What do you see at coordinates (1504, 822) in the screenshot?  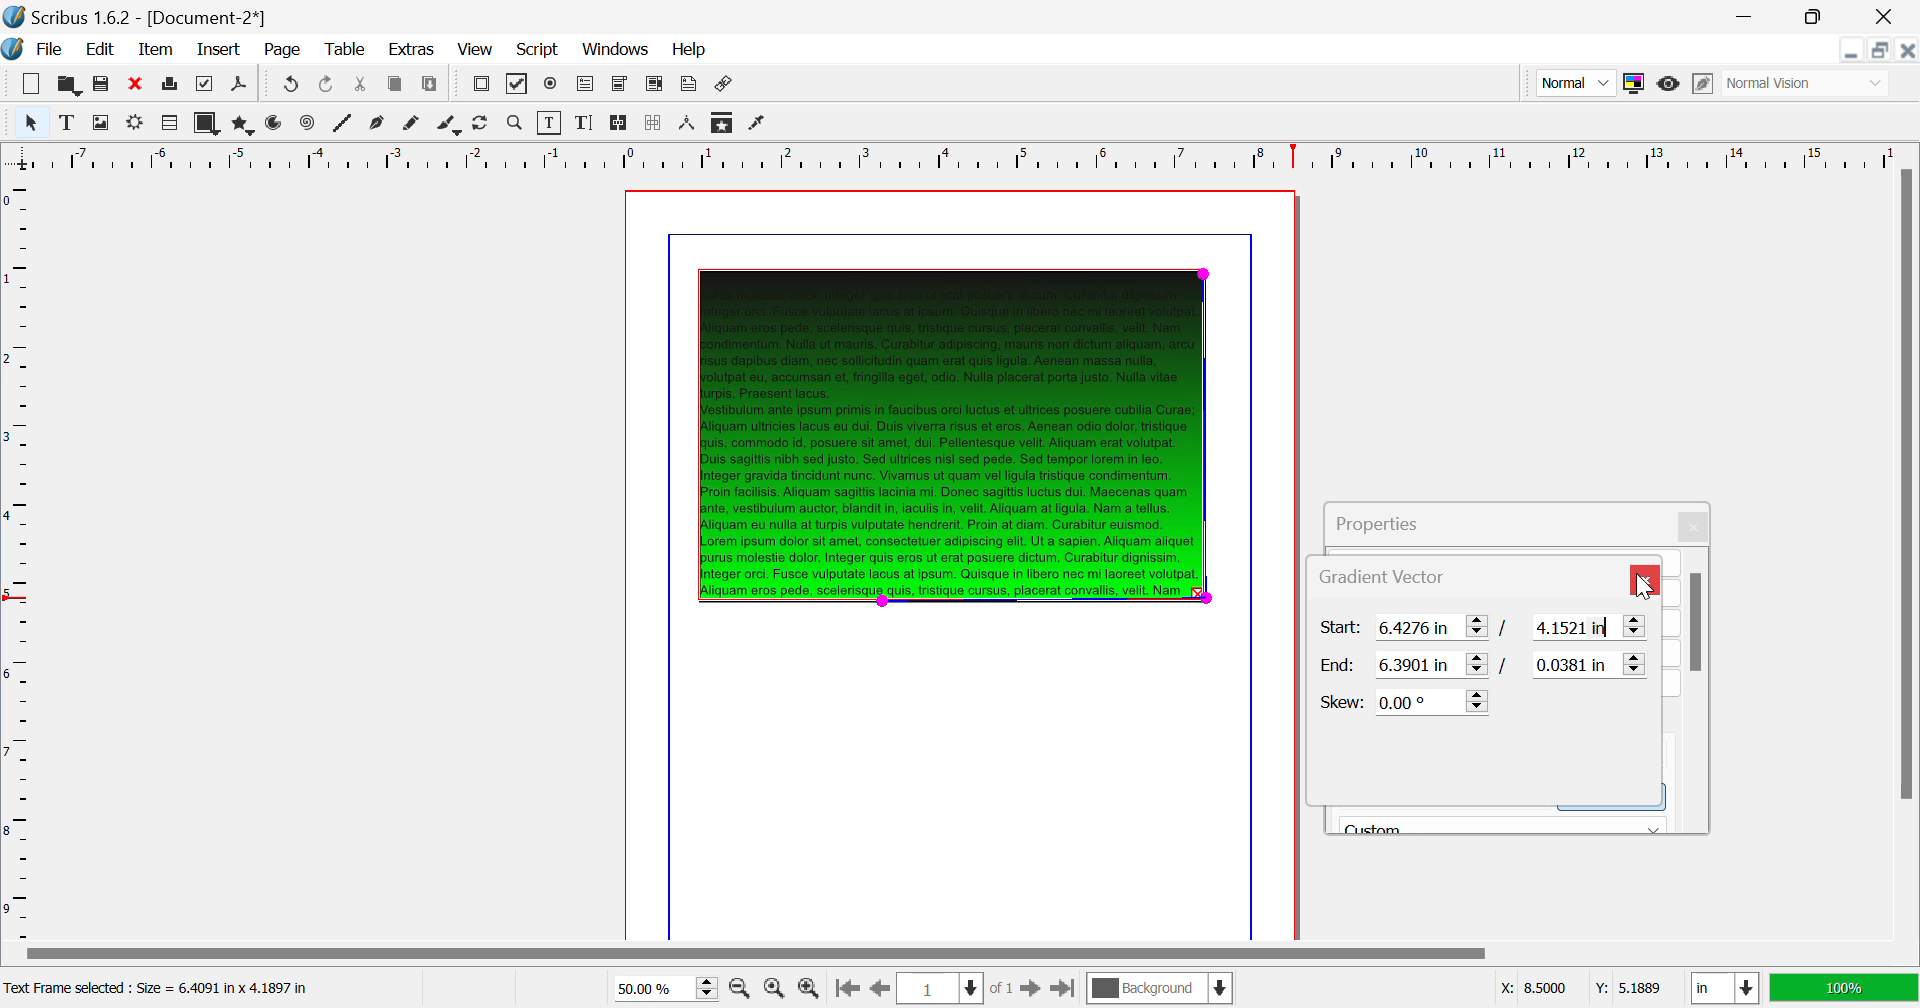 I see `Black` at bounding box center [1504, 822].